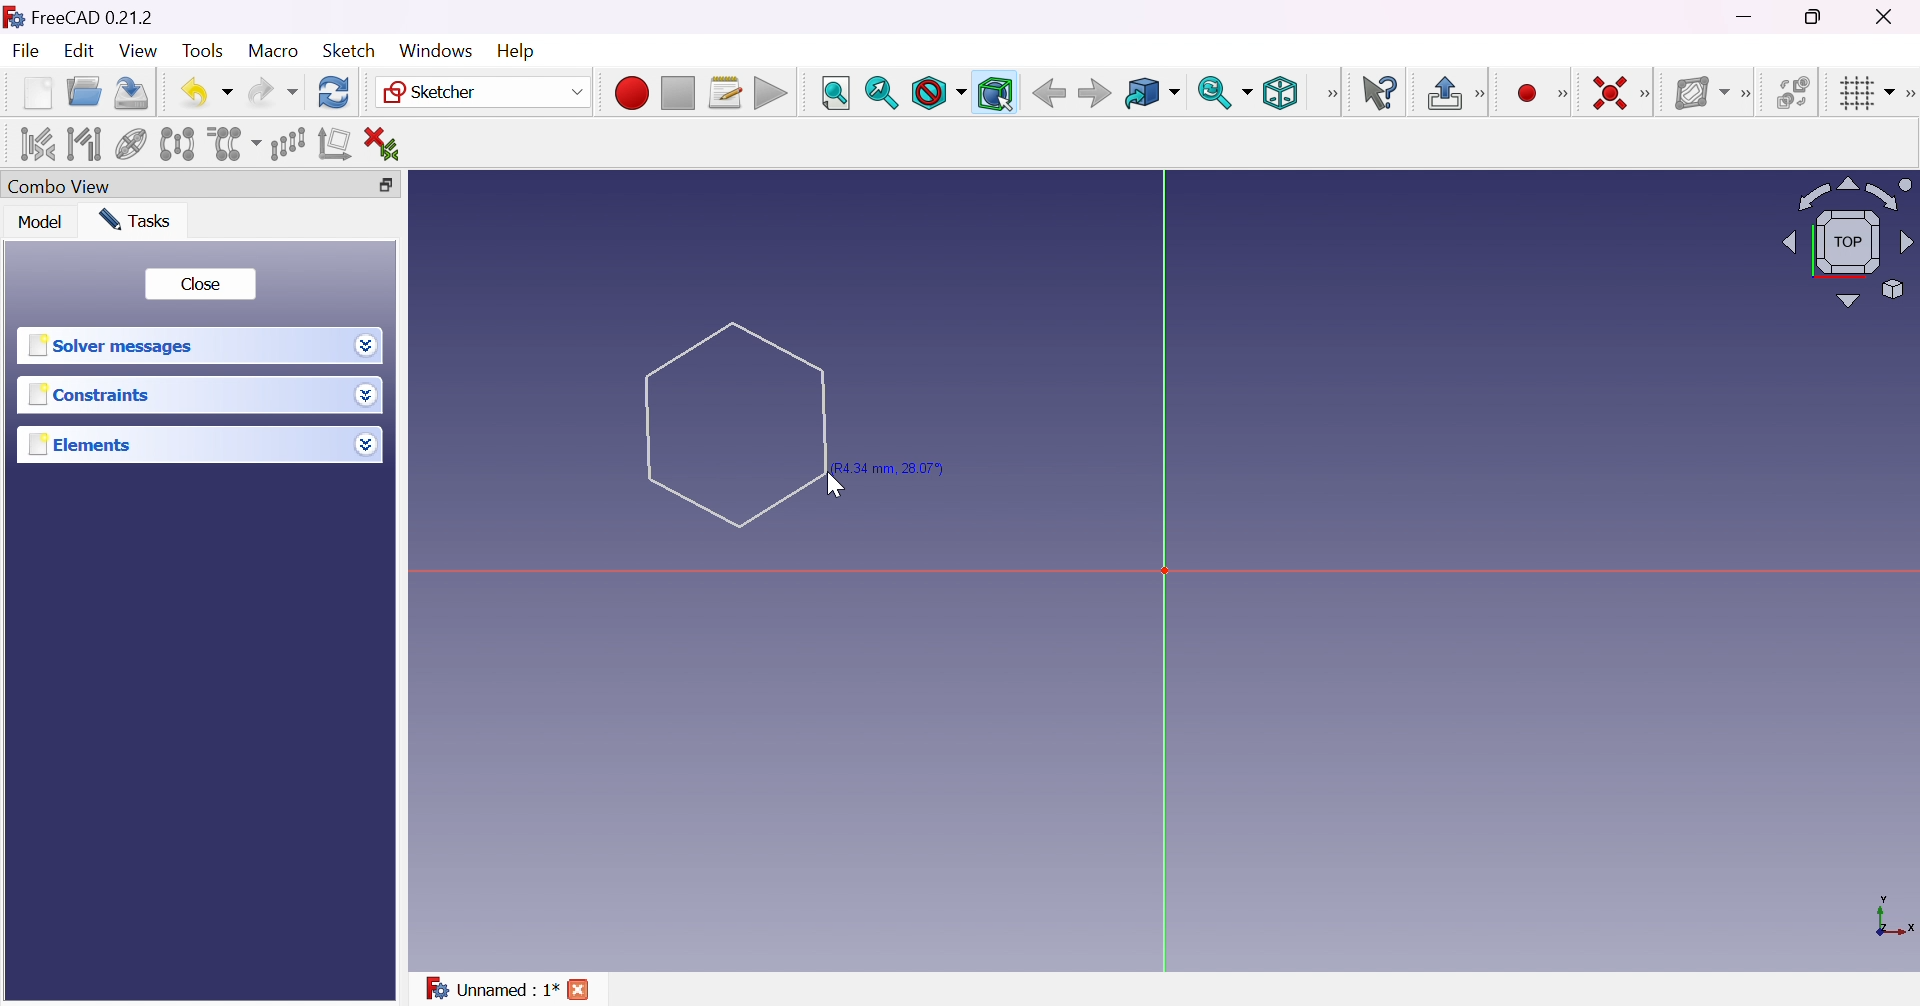 The height and width of the screenshot is (1006, 1920). What do you see at coordinates (206, 52) in the screenshot?
I see `Tools` at bounding box center [206, 52].